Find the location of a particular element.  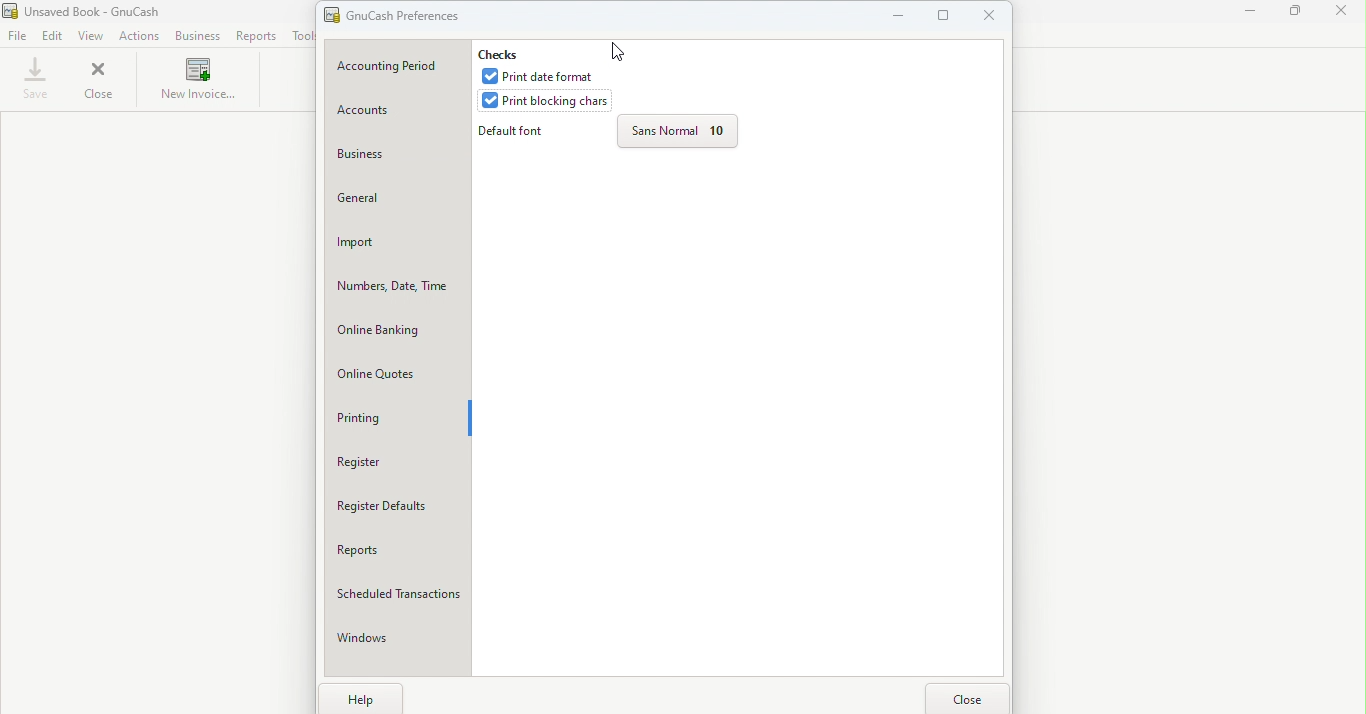

Close is located at coordinates (1346, 16).